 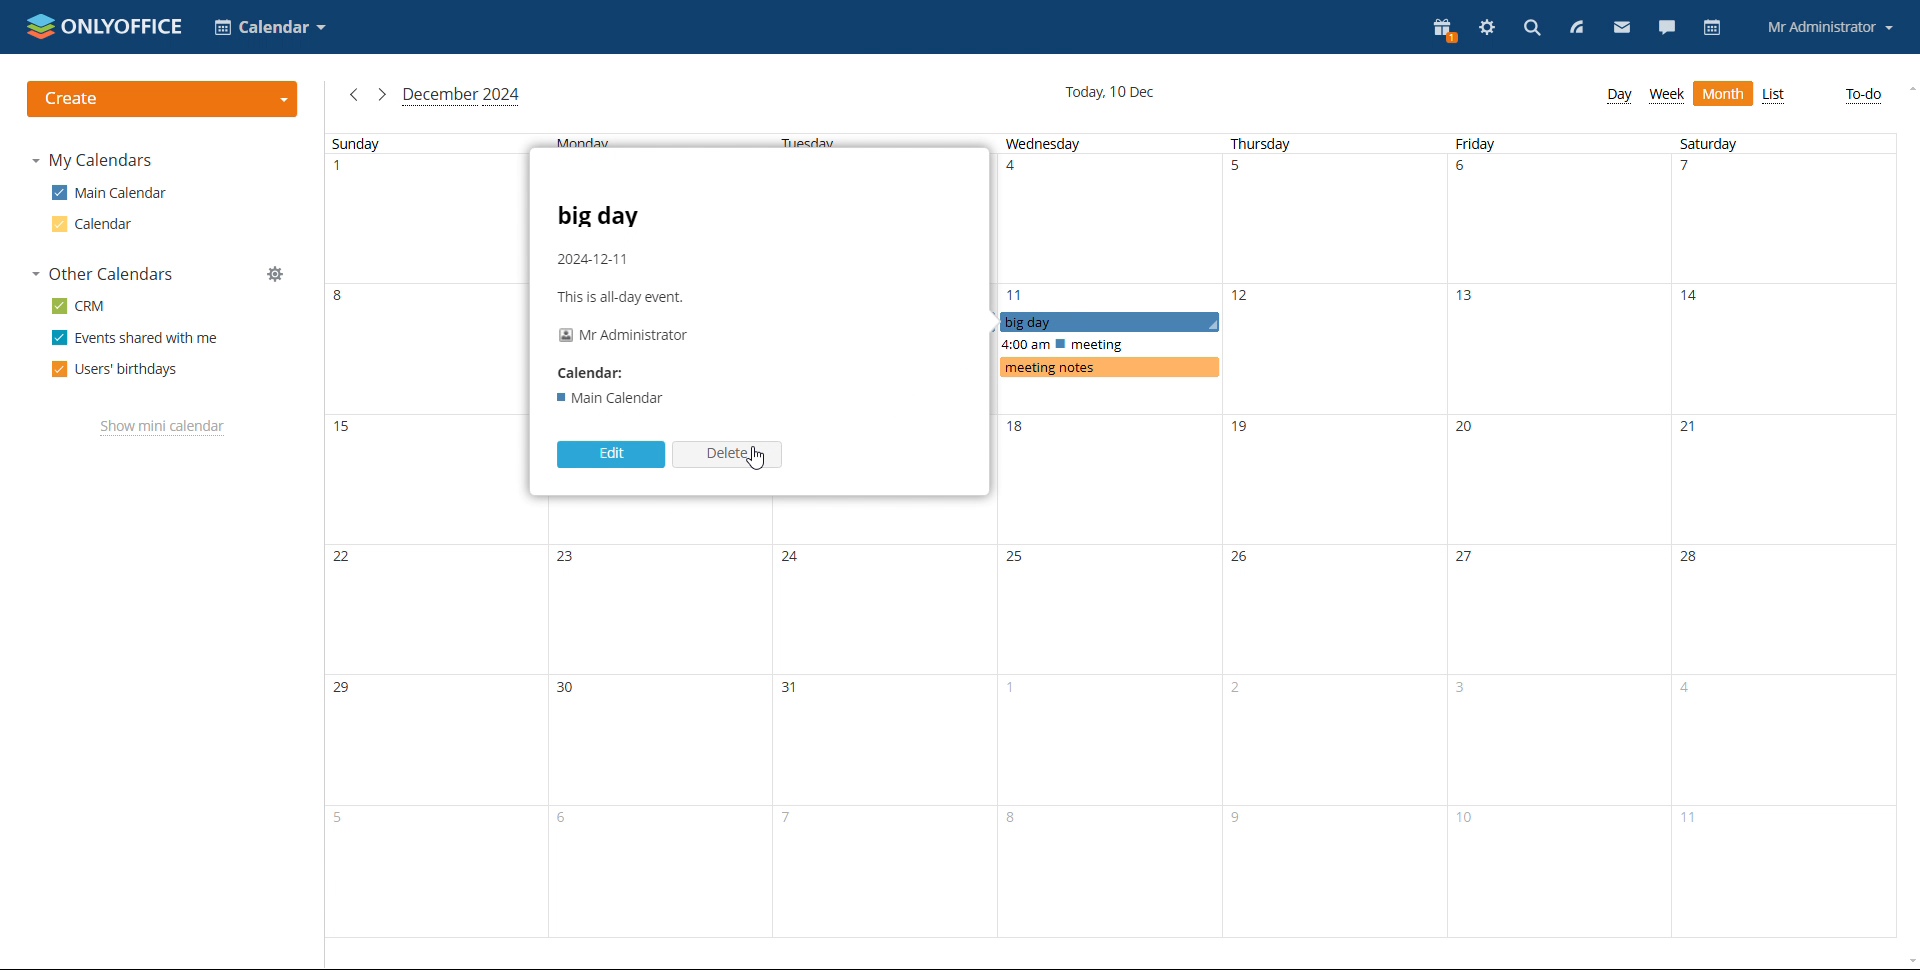 I want to click on this is all-day evet, so click(x=633, y=297).